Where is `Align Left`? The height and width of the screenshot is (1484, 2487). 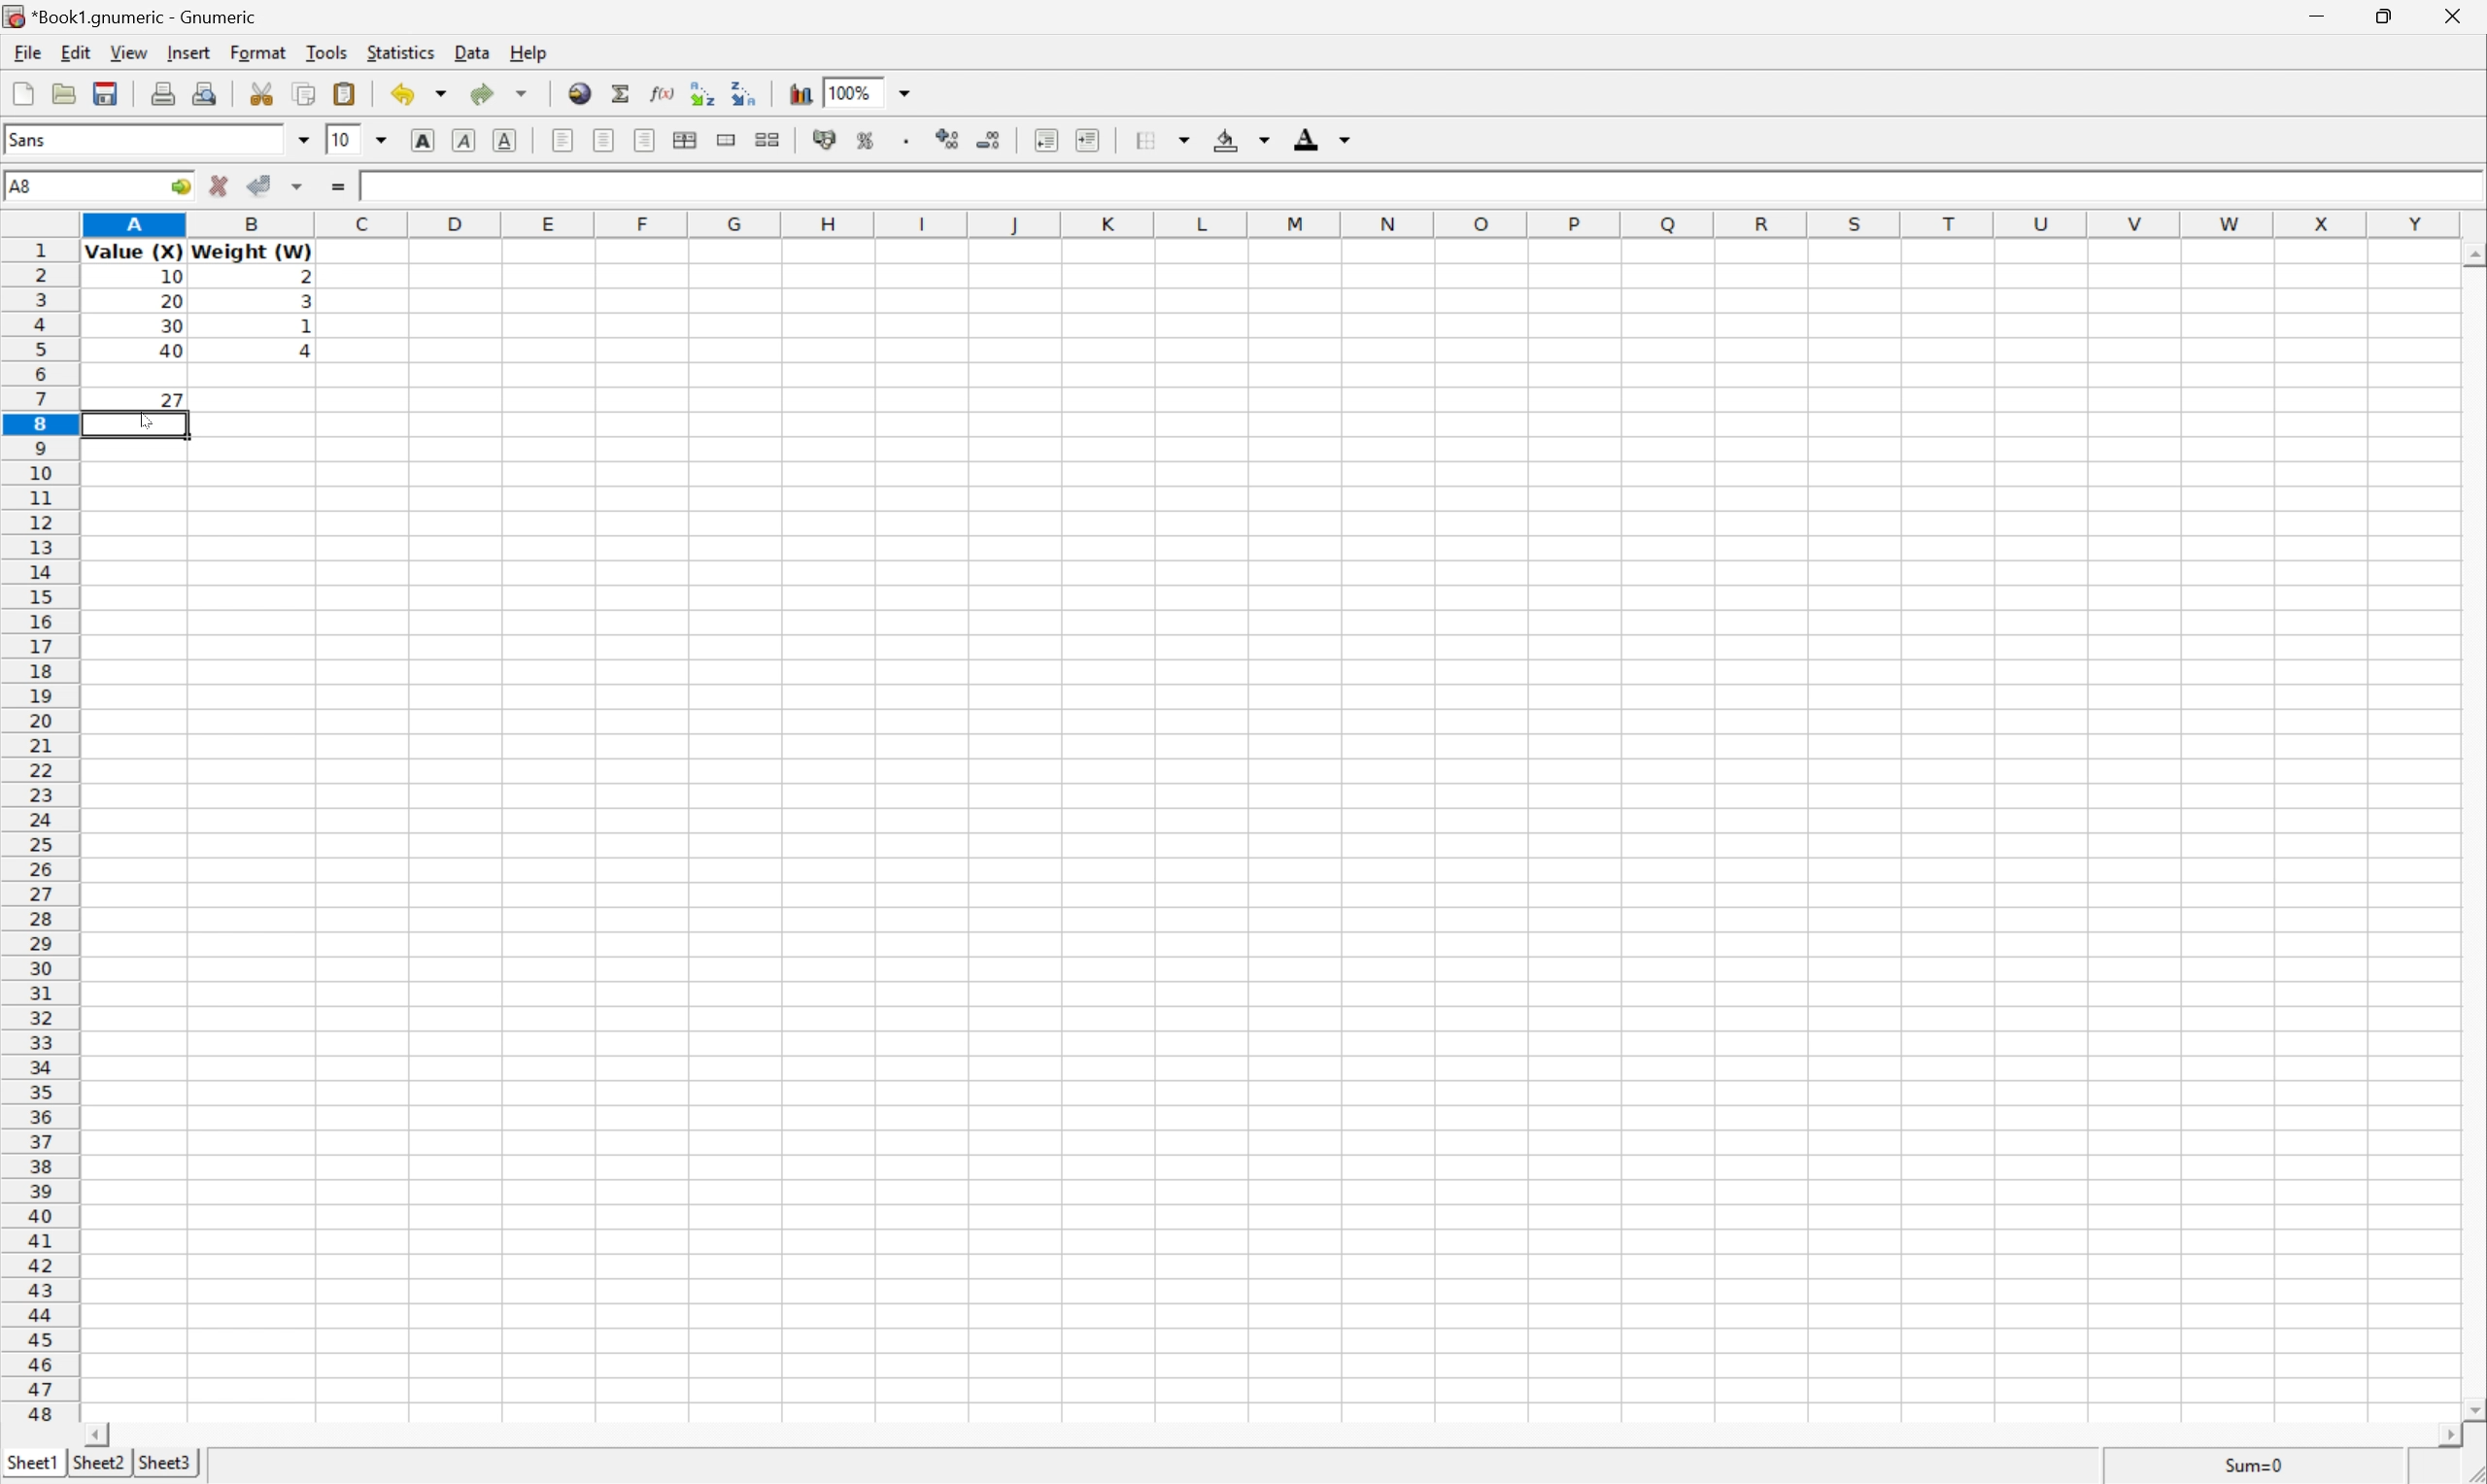 Align Left is located at coordinates (563, 139).